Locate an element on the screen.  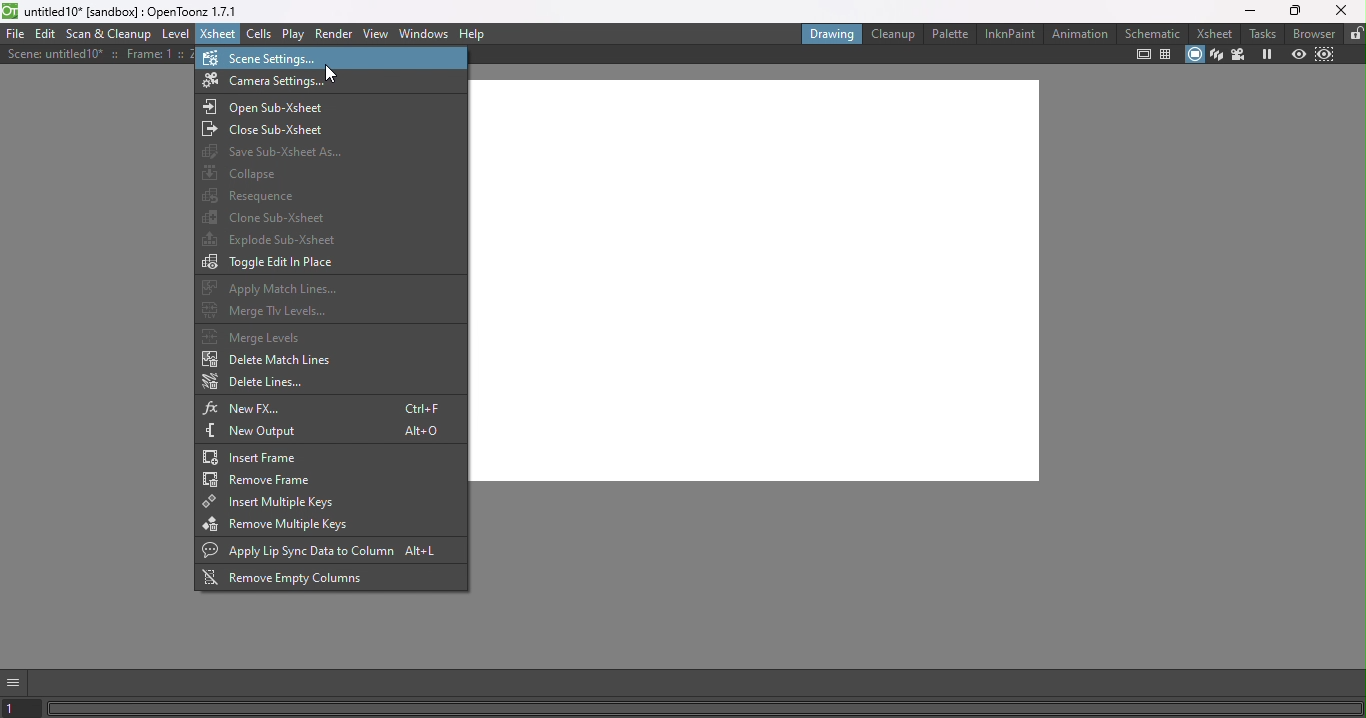
Browser is located at coordinates (1312, 33).